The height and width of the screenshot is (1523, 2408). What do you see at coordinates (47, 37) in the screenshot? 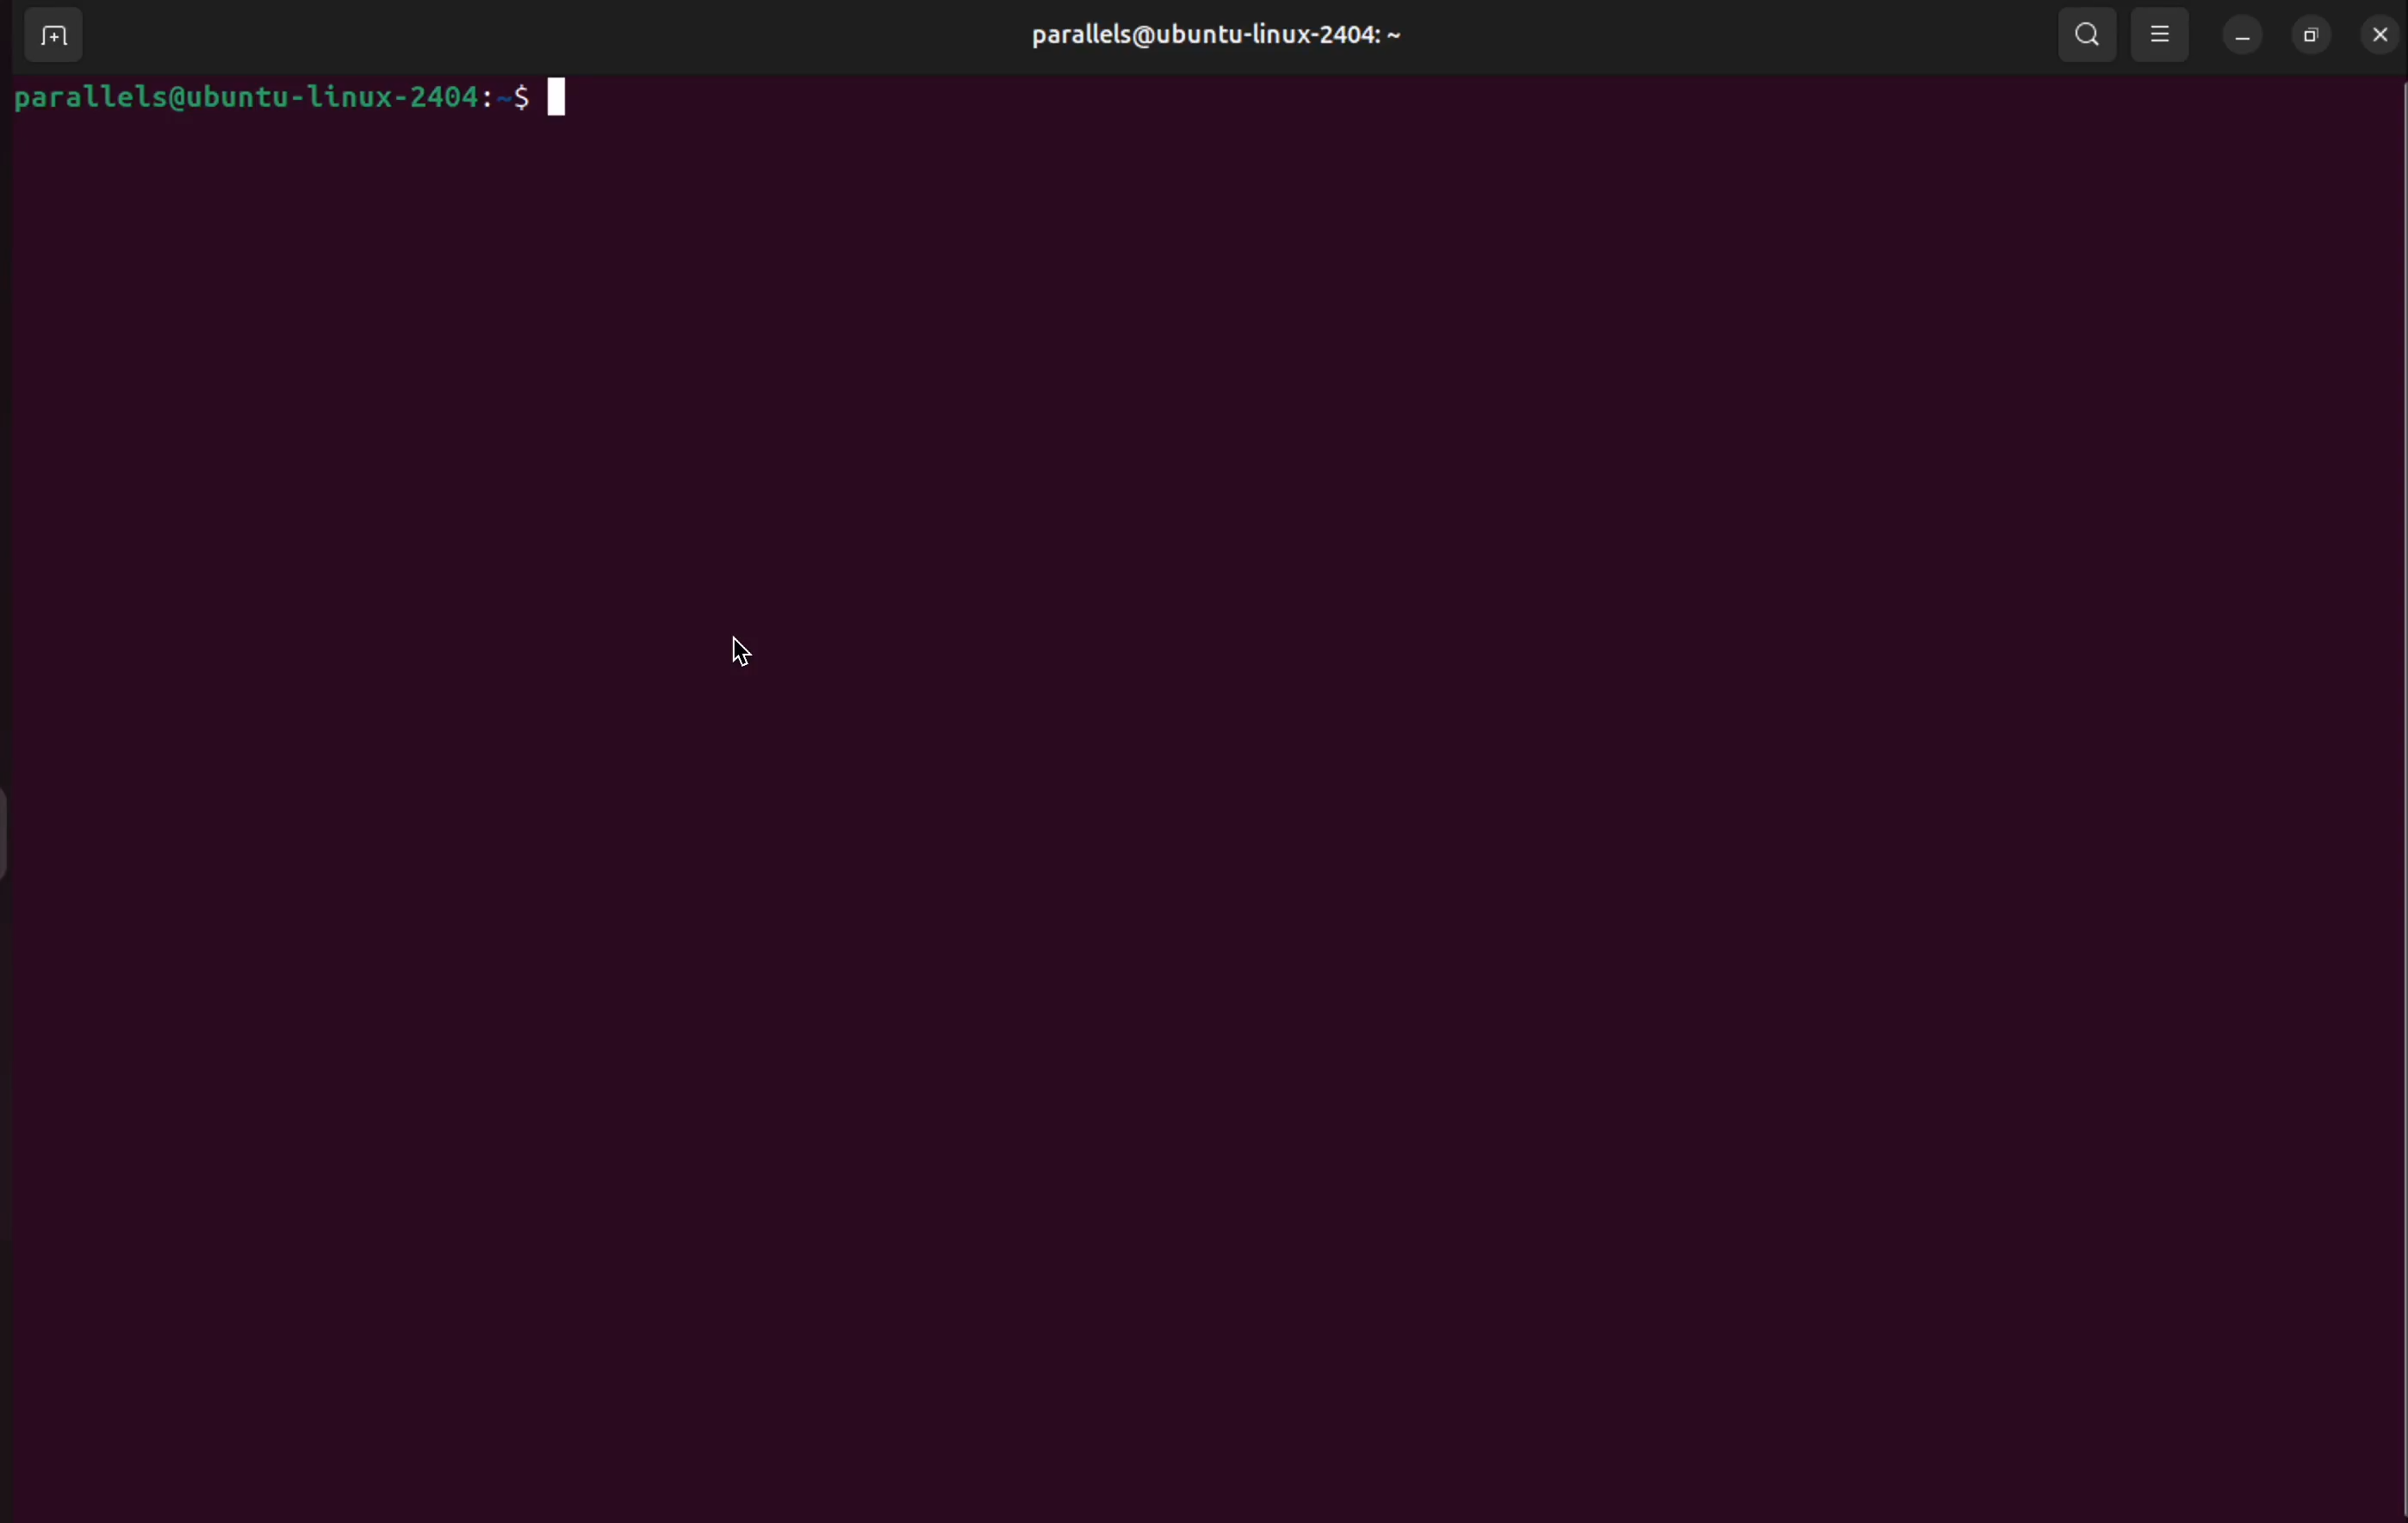
I see `add terminal` at bounding box center [47, 37].